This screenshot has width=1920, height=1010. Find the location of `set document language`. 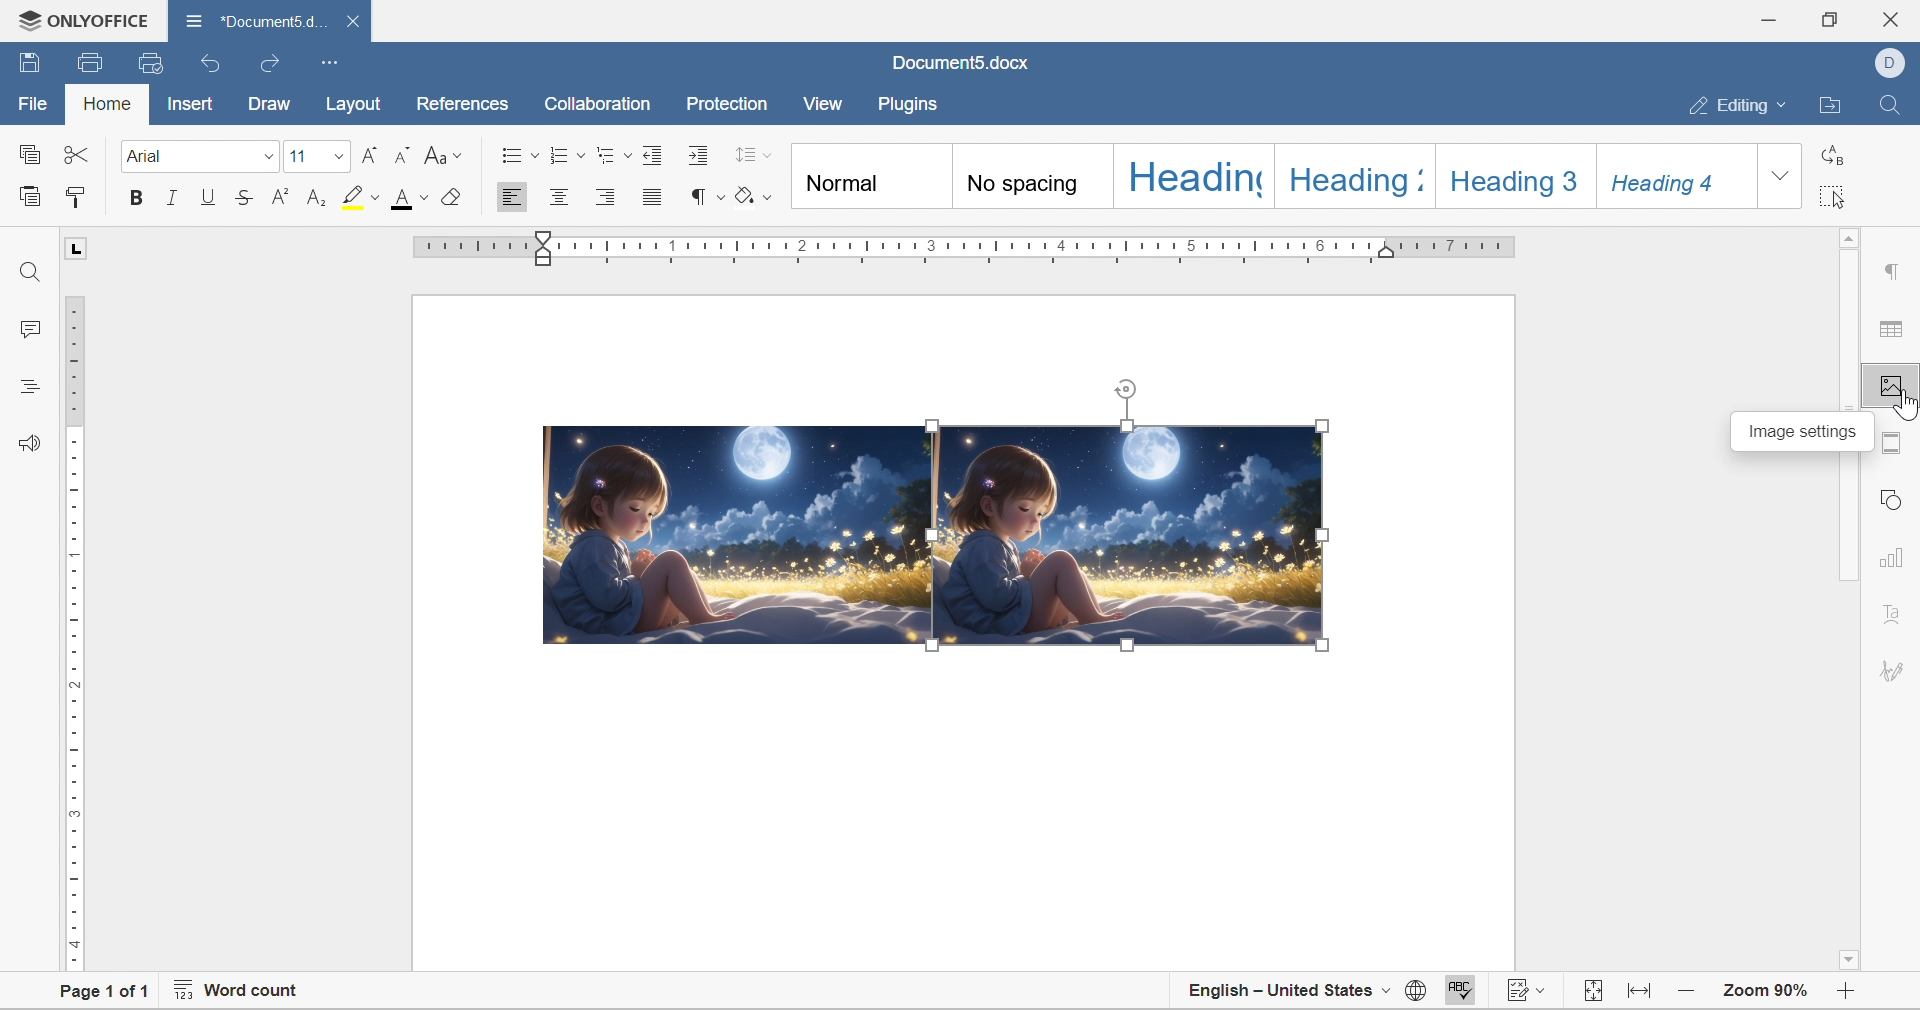

set document language is located at coordinates (1416, 990).